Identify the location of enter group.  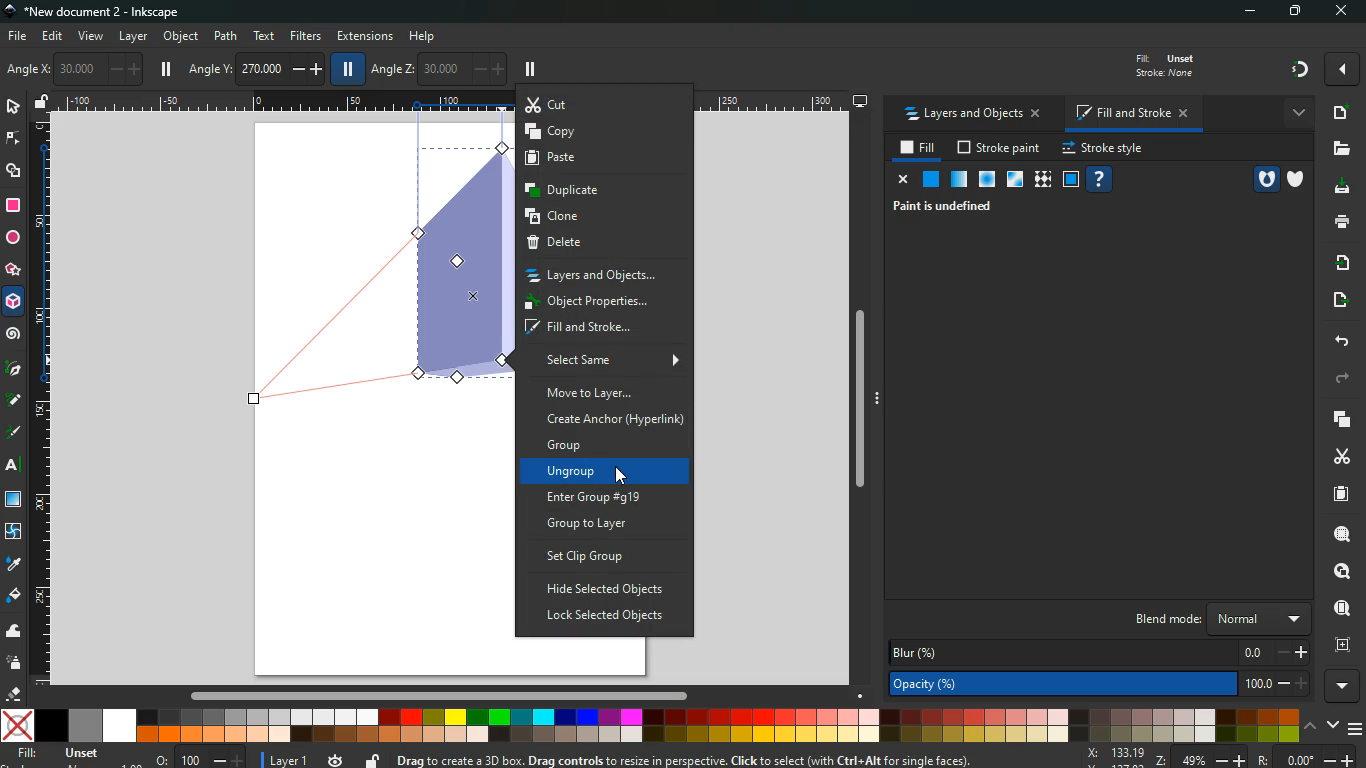
(611, 497).